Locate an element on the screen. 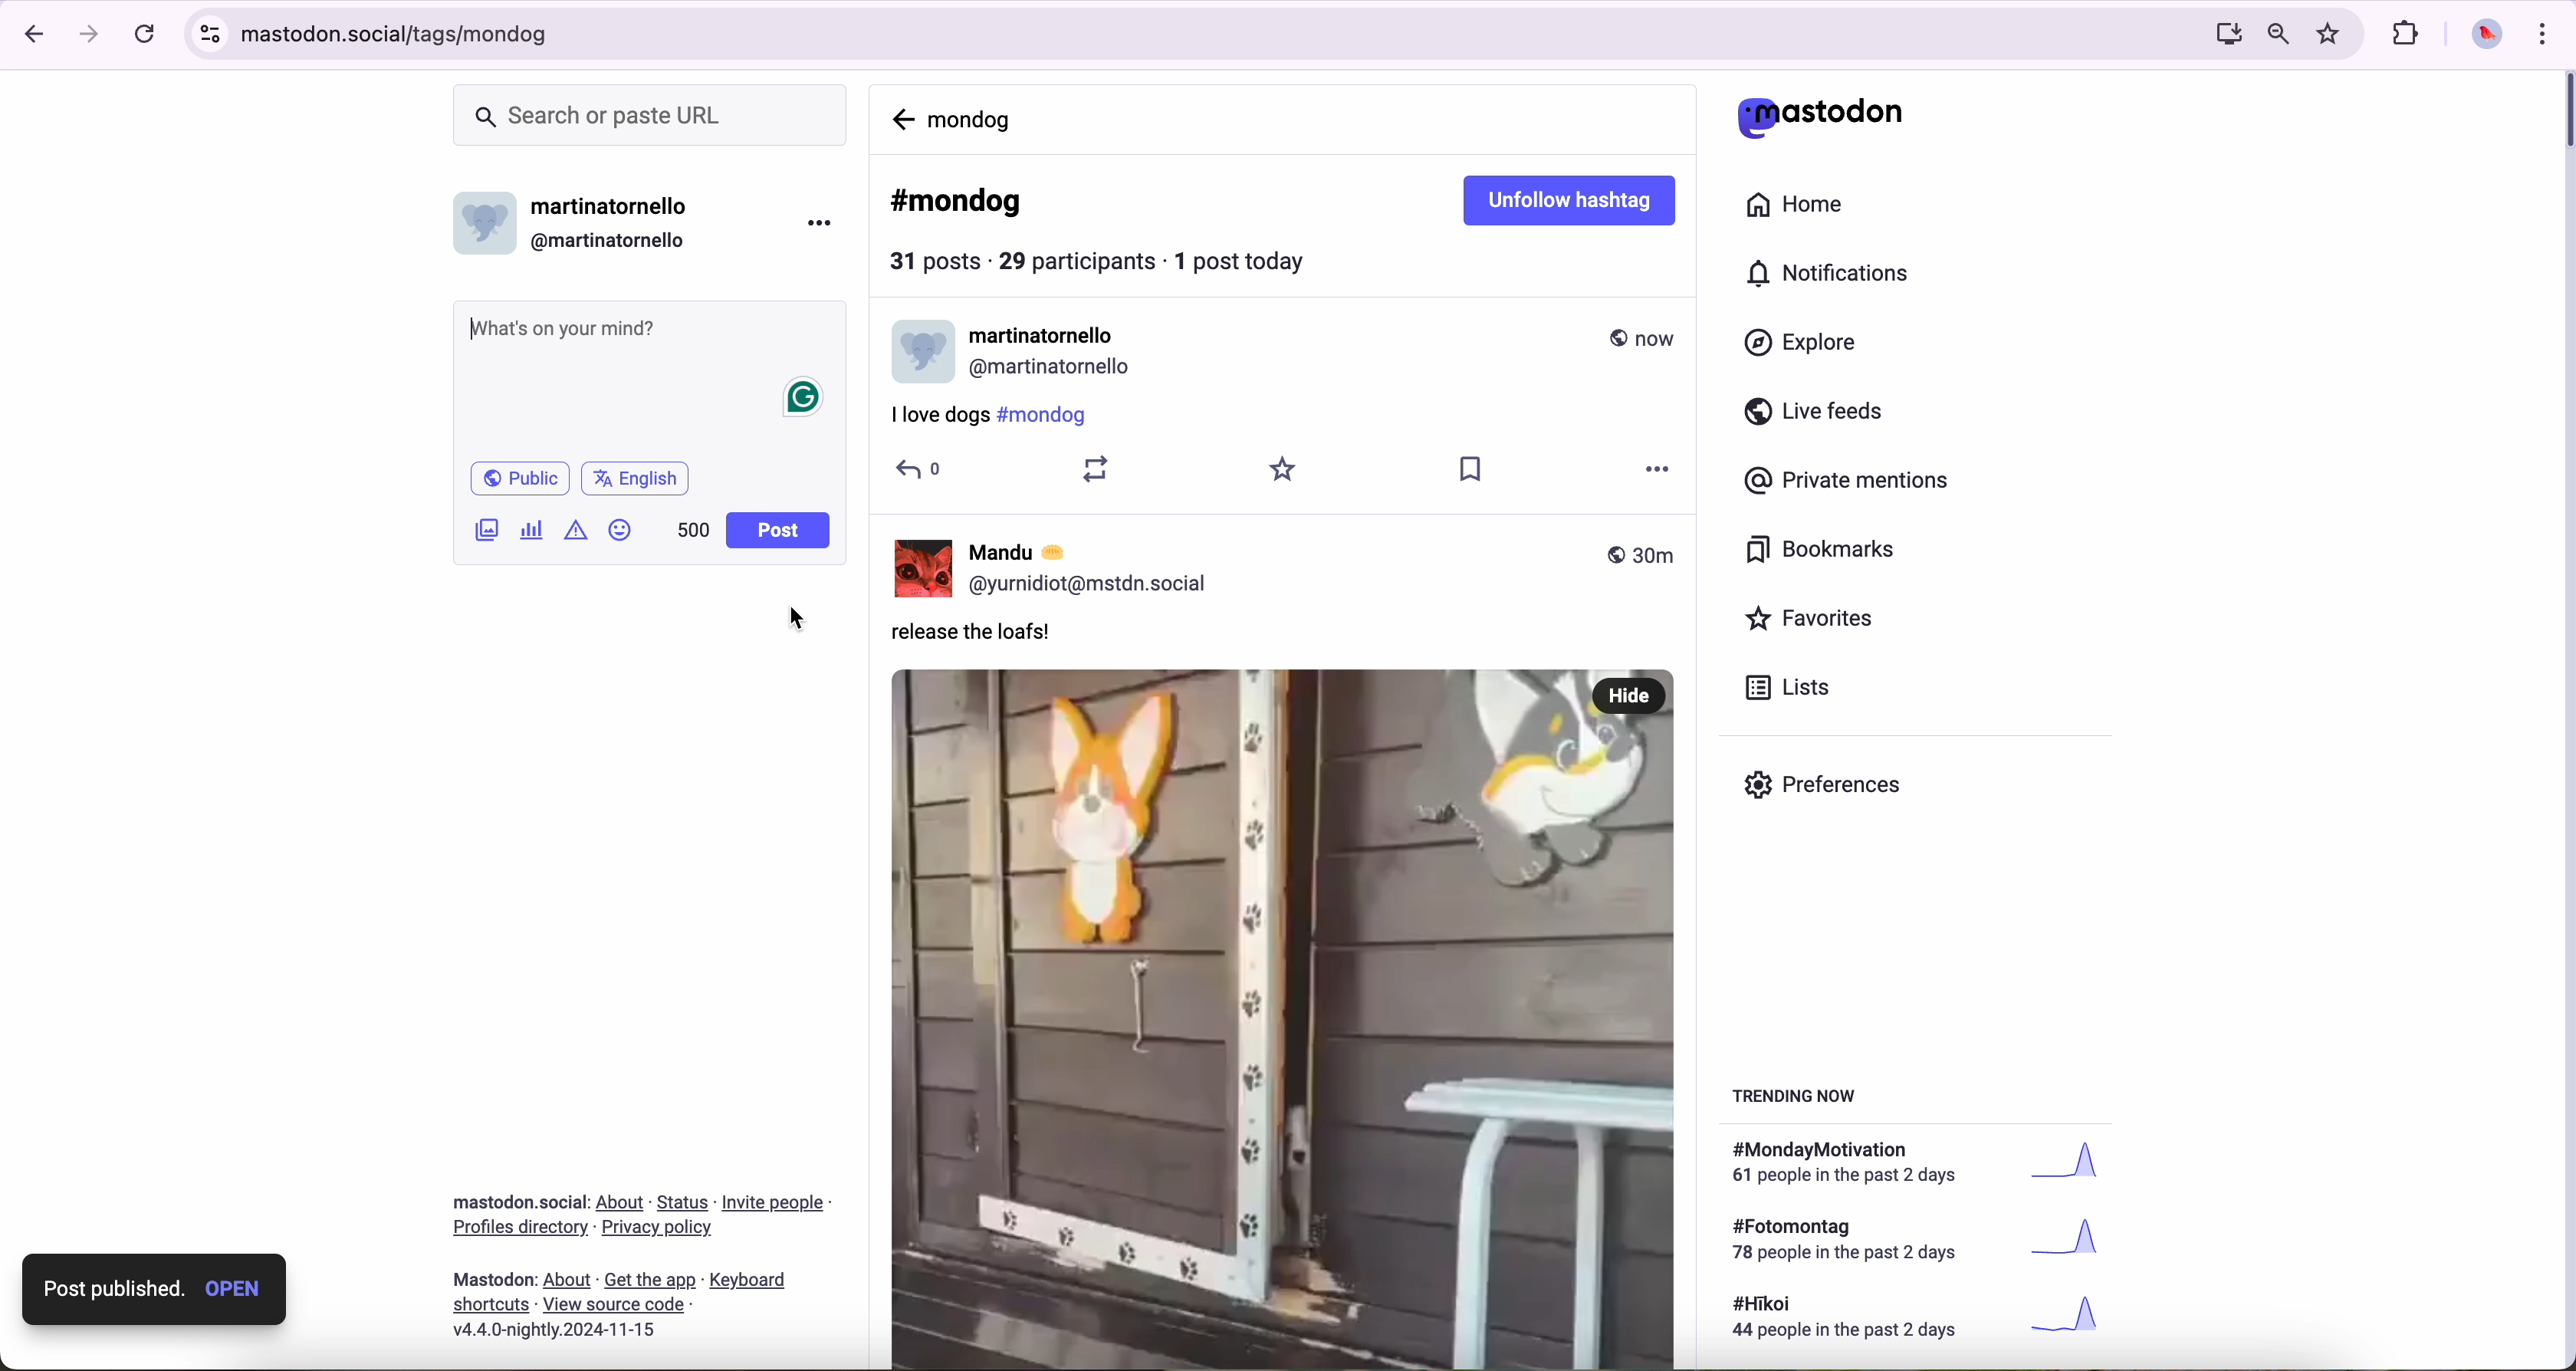 This screenshot has height=1371, width=2576. 29 participants is located at coordinates (1077, 260).